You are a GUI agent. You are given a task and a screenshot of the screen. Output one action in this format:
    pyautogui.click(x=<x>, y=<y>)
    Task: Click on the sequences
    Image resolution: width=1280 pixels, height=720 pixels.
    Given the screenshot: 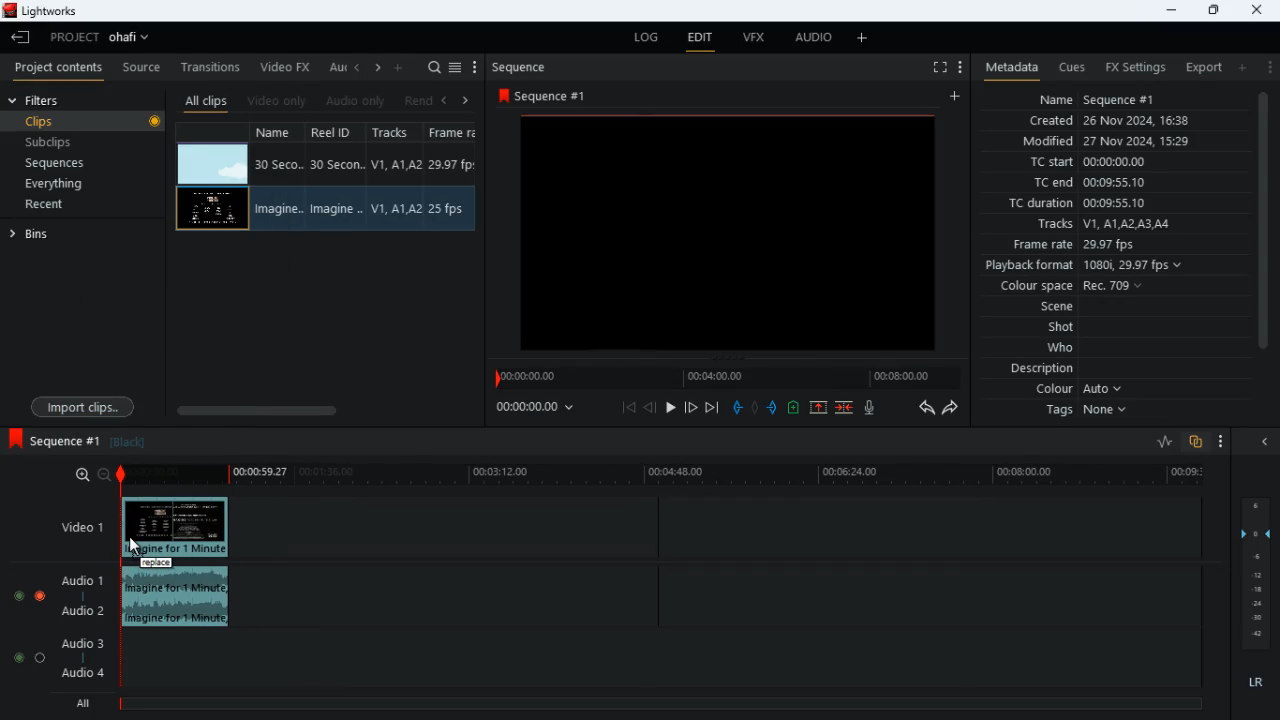 What is the action you would take?
    pyautogui.click(x=57, y=163)
    